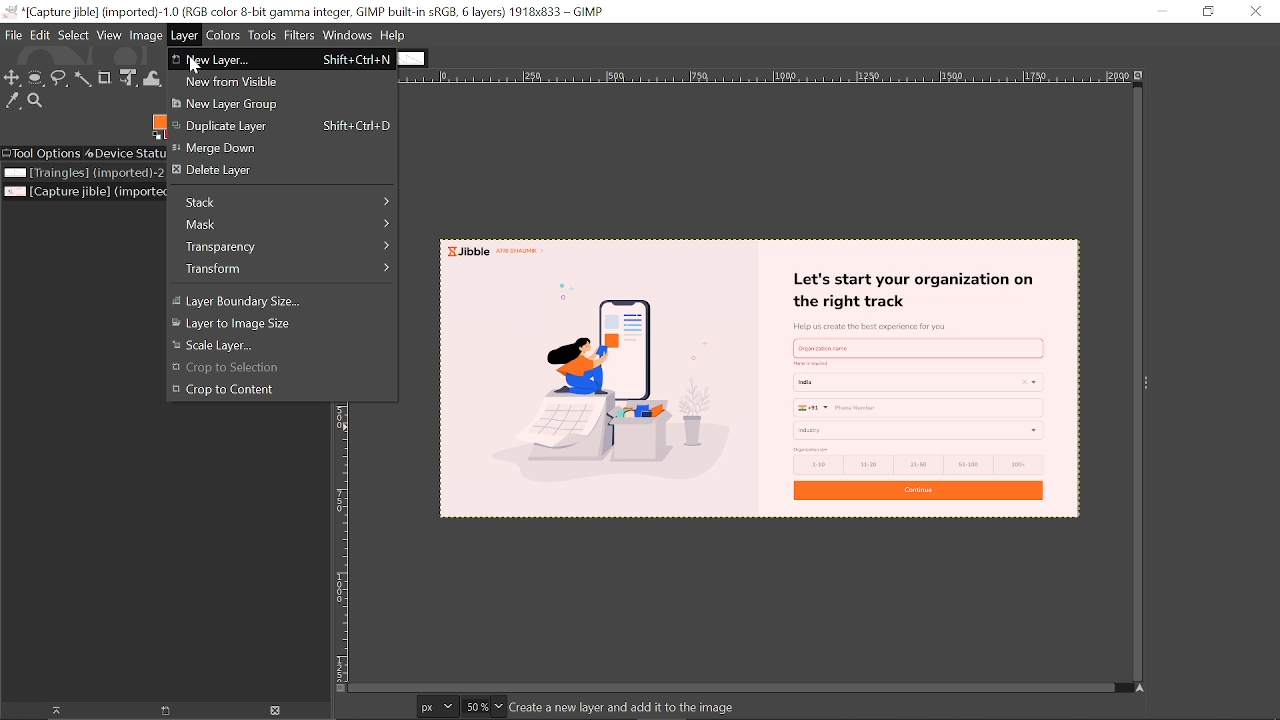  What do you see at coordinates (410, 58) in the screenshot?
I see `other tab` at bounding box center [410, 58].